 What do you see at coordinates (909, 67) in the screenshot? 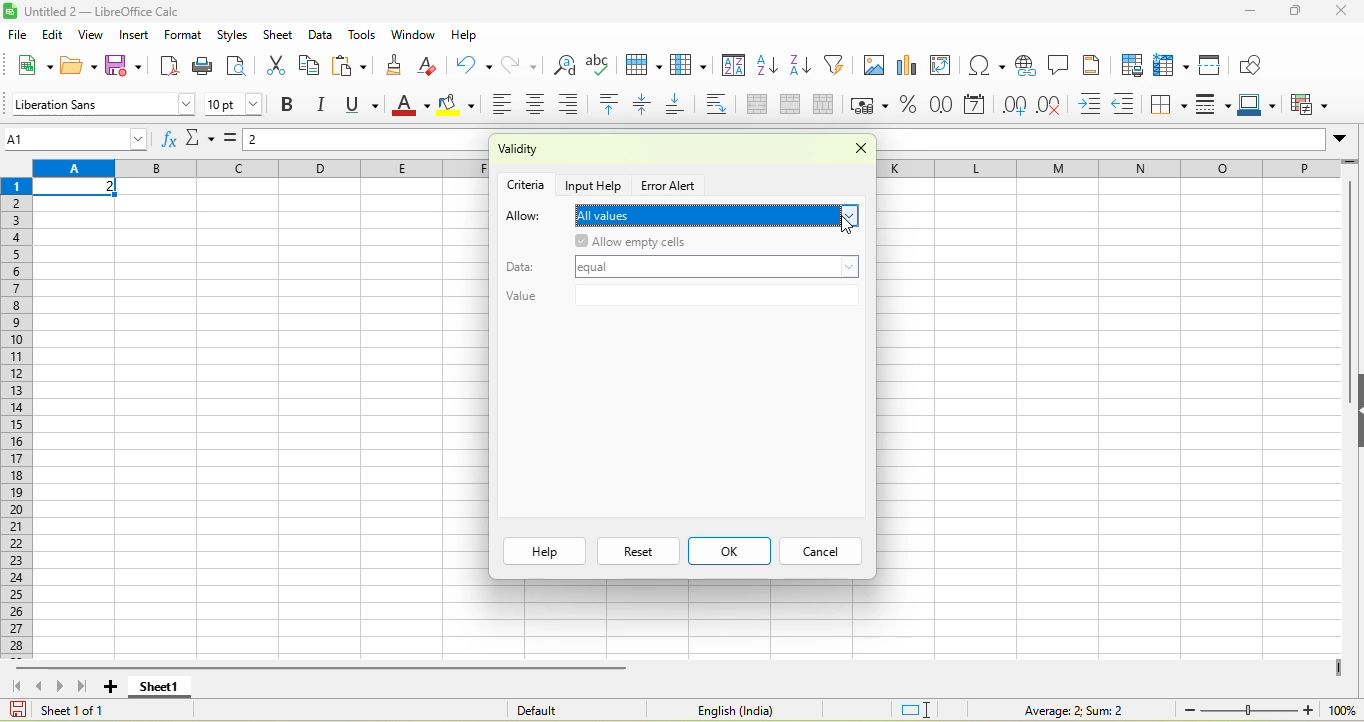
I see `chart` at bounding box center [909, 67].